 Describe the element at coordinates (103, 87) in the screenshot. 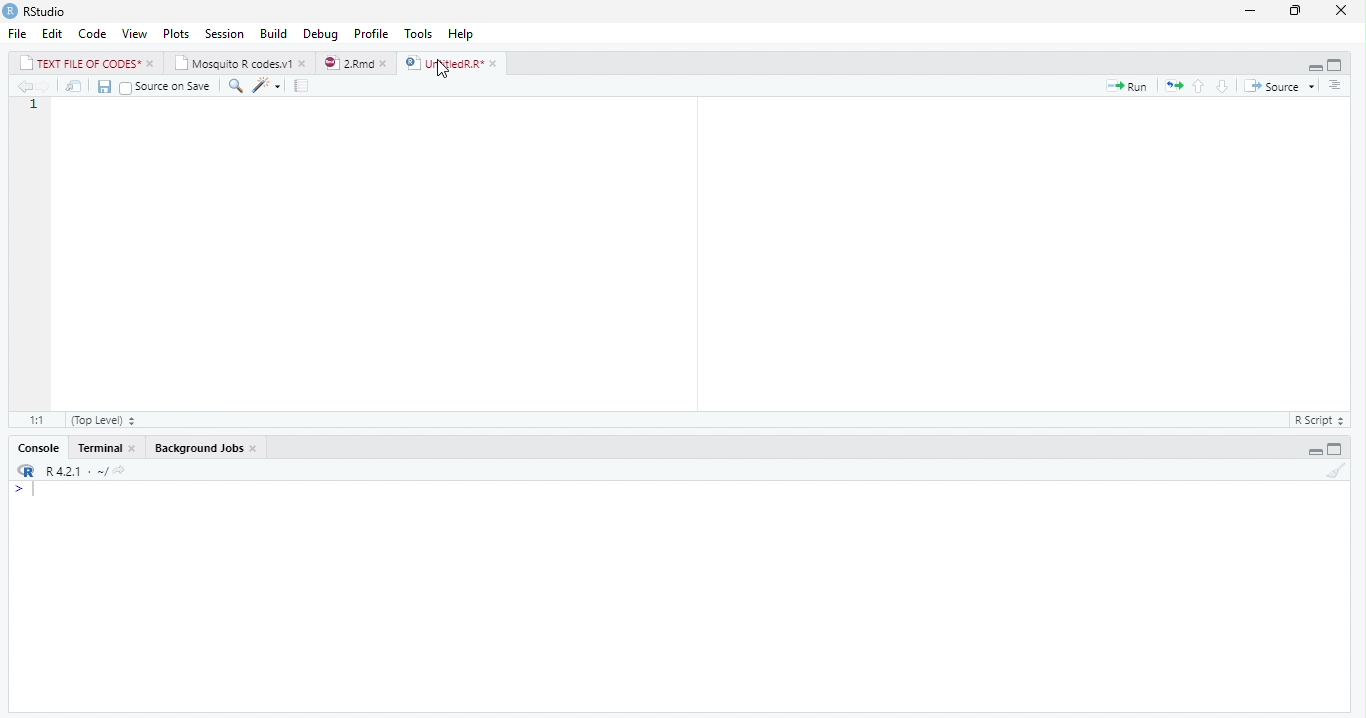

I see `Save` at that location.